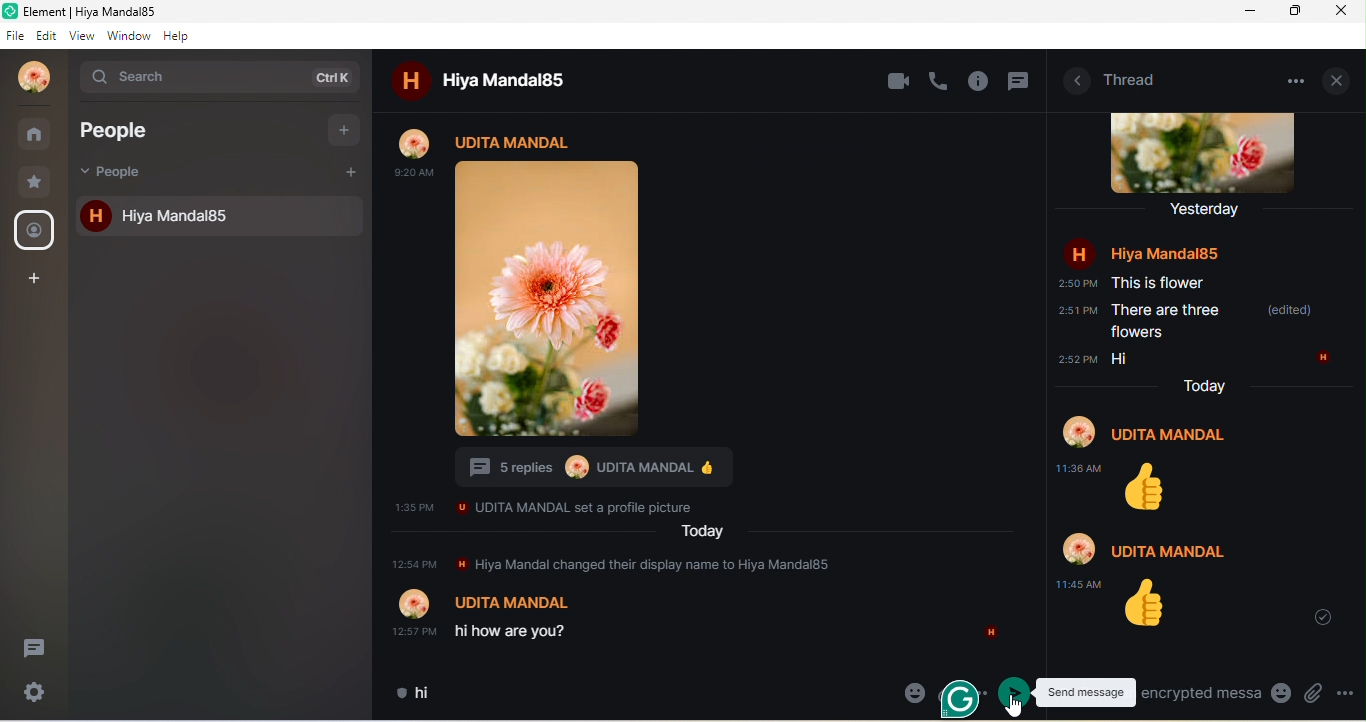 The height and width of the screenshot is (722, 1366). I want to click on view, so click(82, 35).